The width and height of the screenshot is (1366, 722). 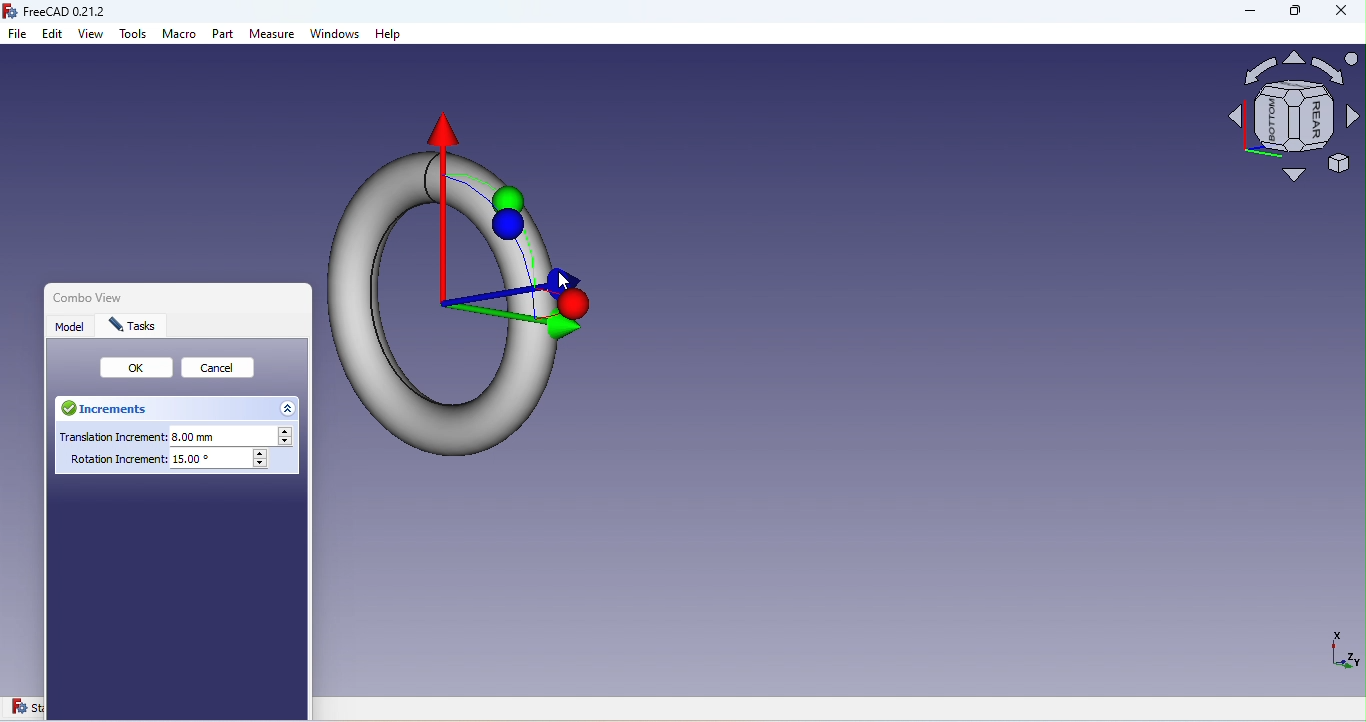 What do you see at coordinates (1294, 122) in the screenshot?
I see `Navigation square` at bounding box center [1294, 122].